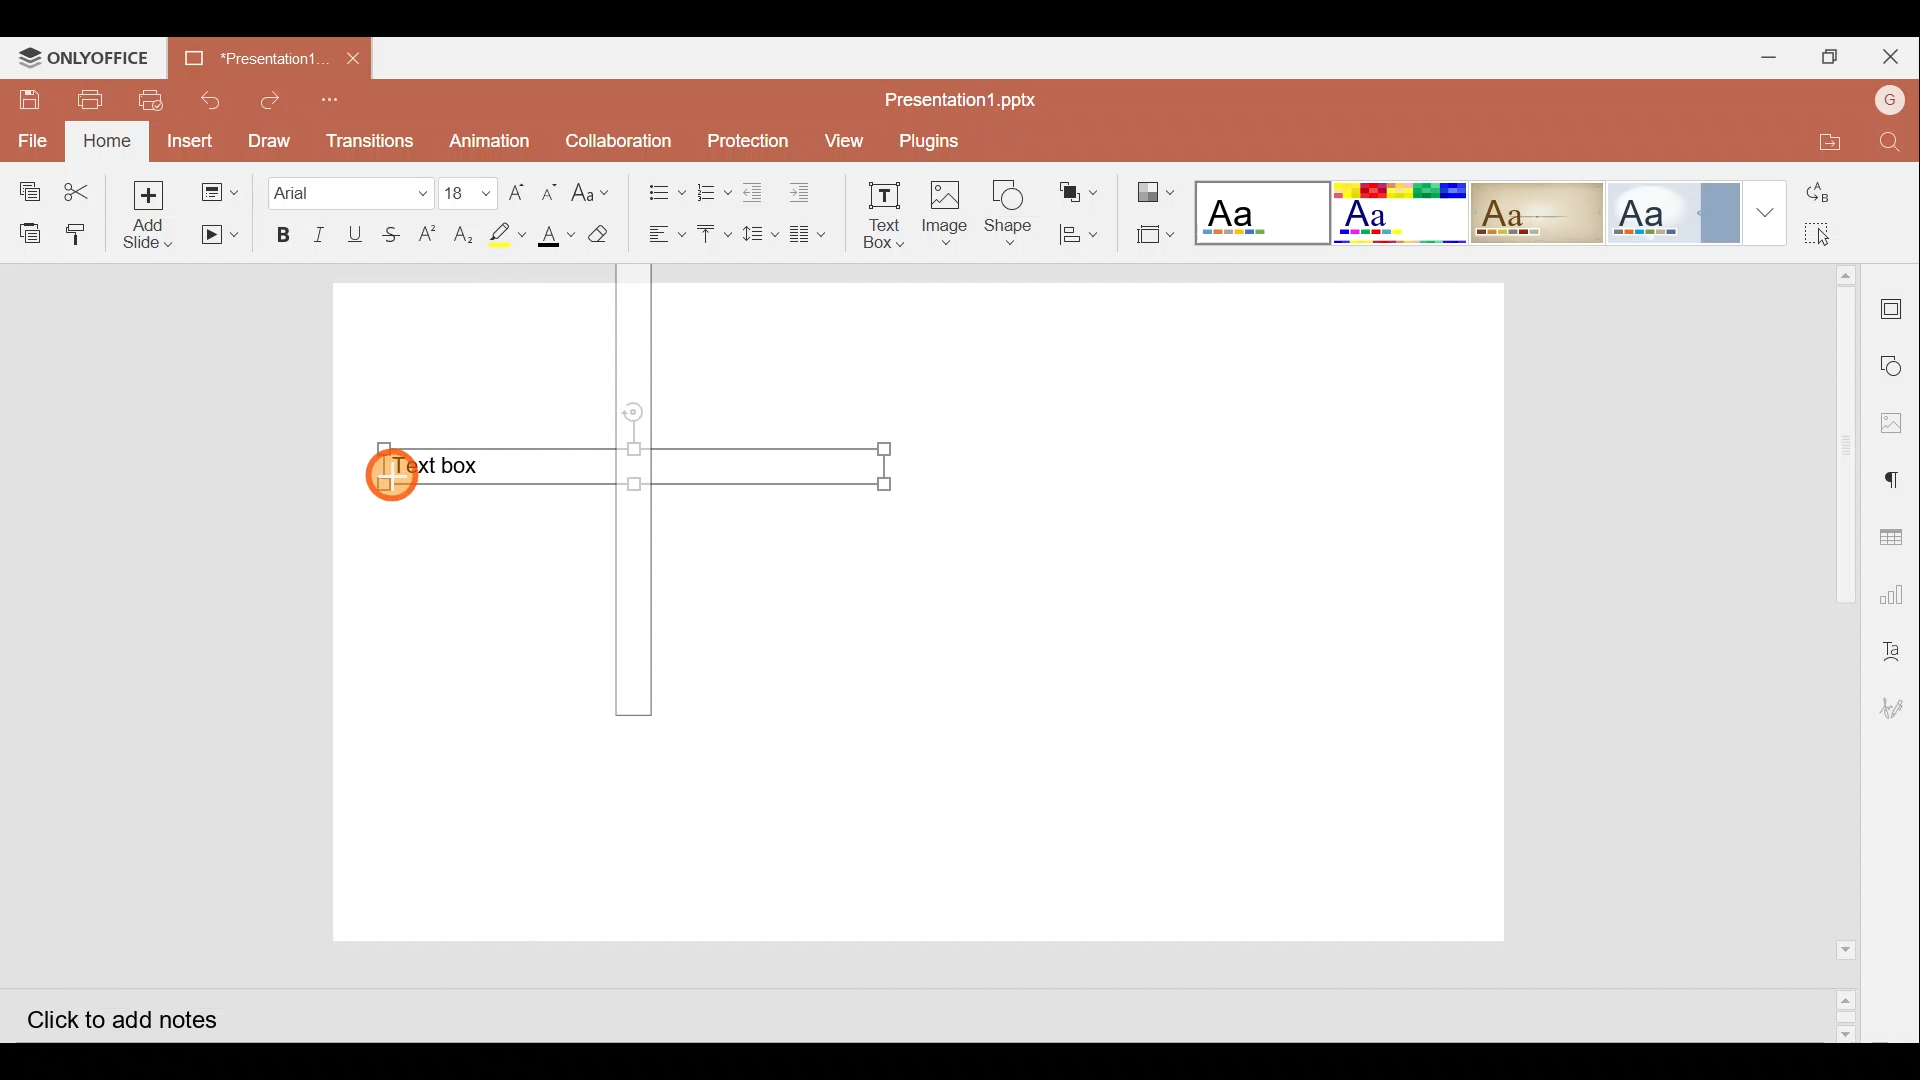 The height and width of the screenshot is (1080, 1920). Describe the element at coordinates (553, 236) in the screenshot. I see `Font color` at that location.